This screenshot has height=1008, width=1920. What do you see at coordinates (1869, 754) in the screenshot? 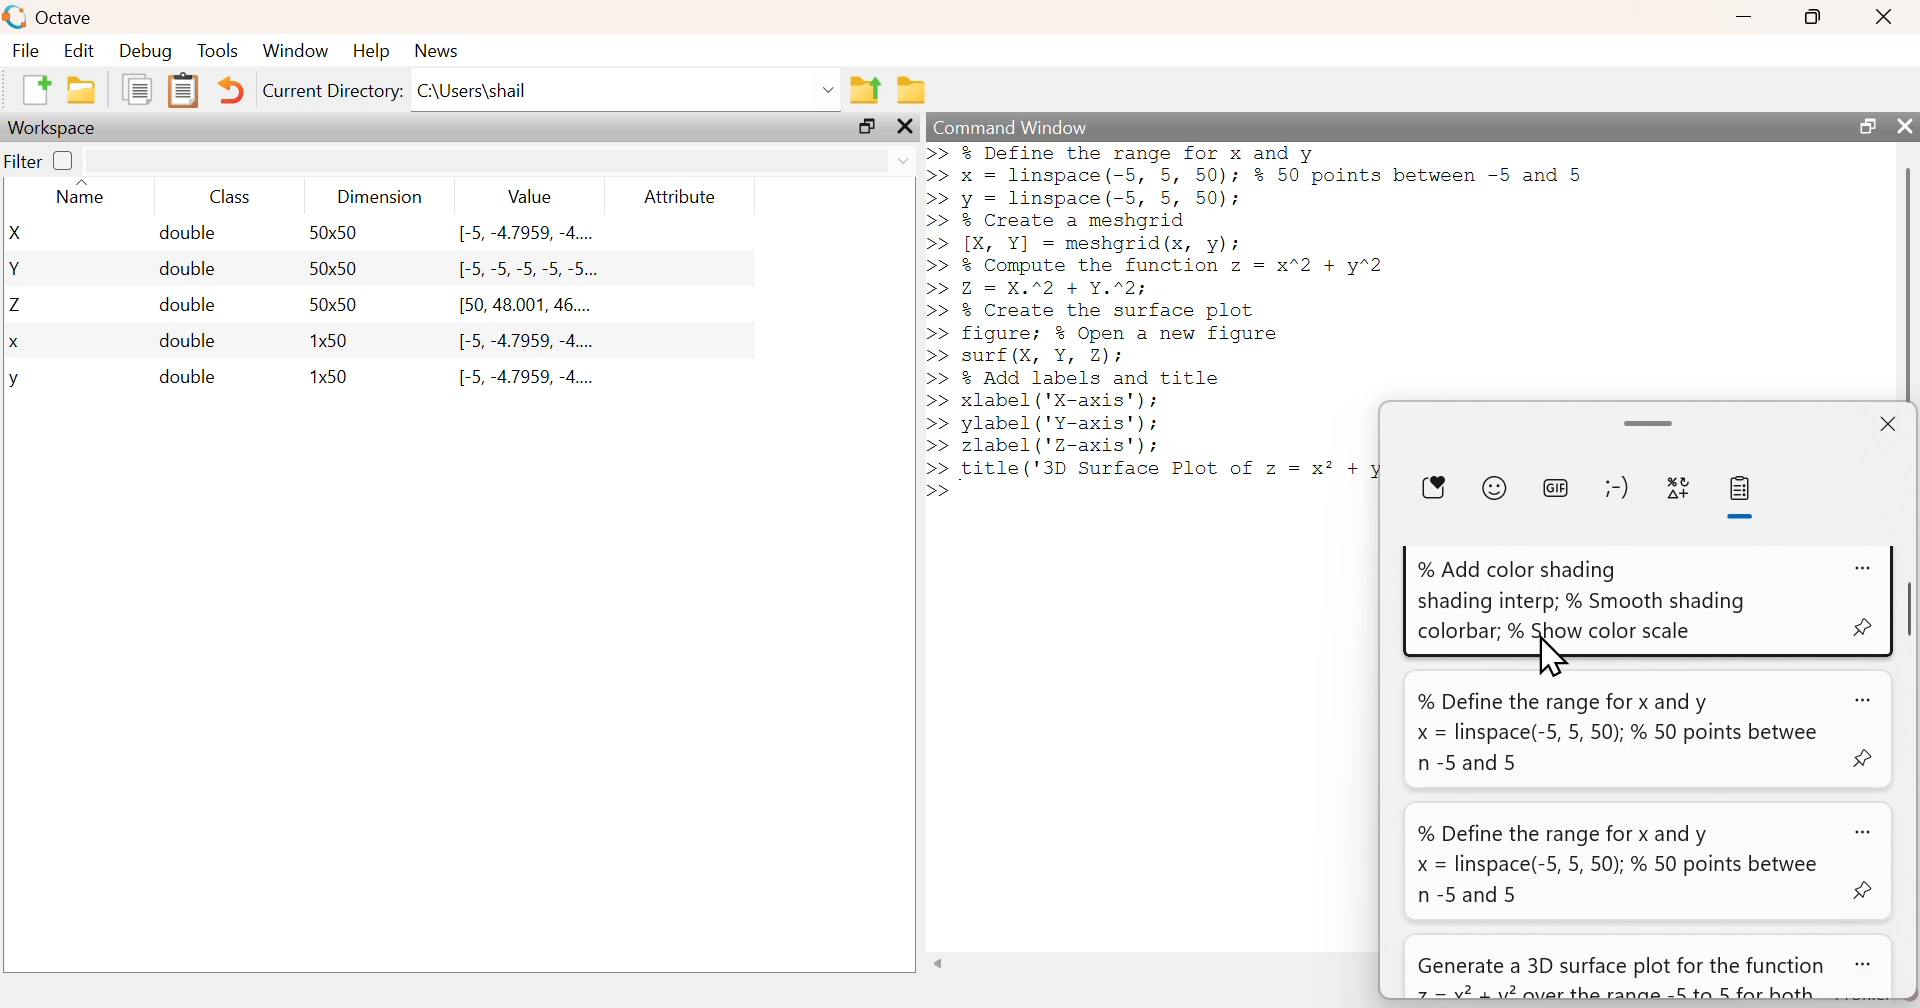
I see `pin` at bounding box center [1869, 754].